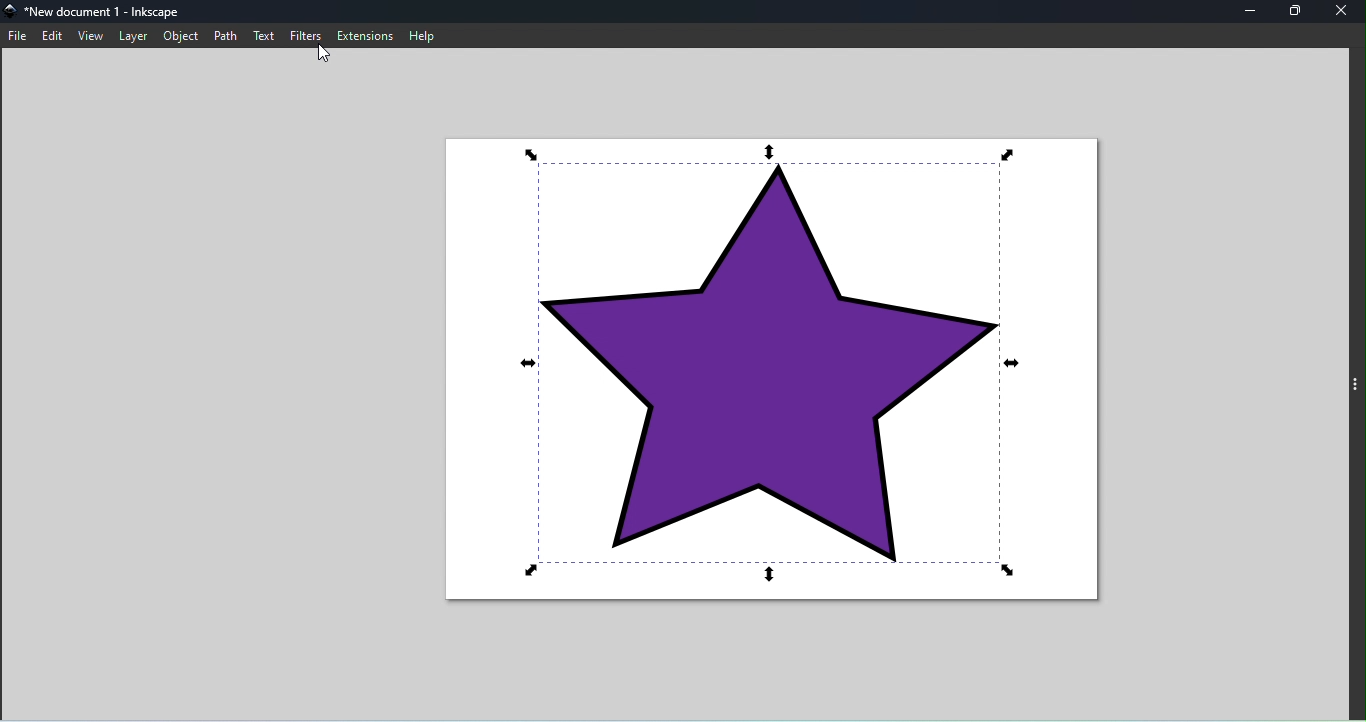  What do you see at coordinates (55, 36) in the screenshot?
I see `edit` at bounding box center [55, 36].